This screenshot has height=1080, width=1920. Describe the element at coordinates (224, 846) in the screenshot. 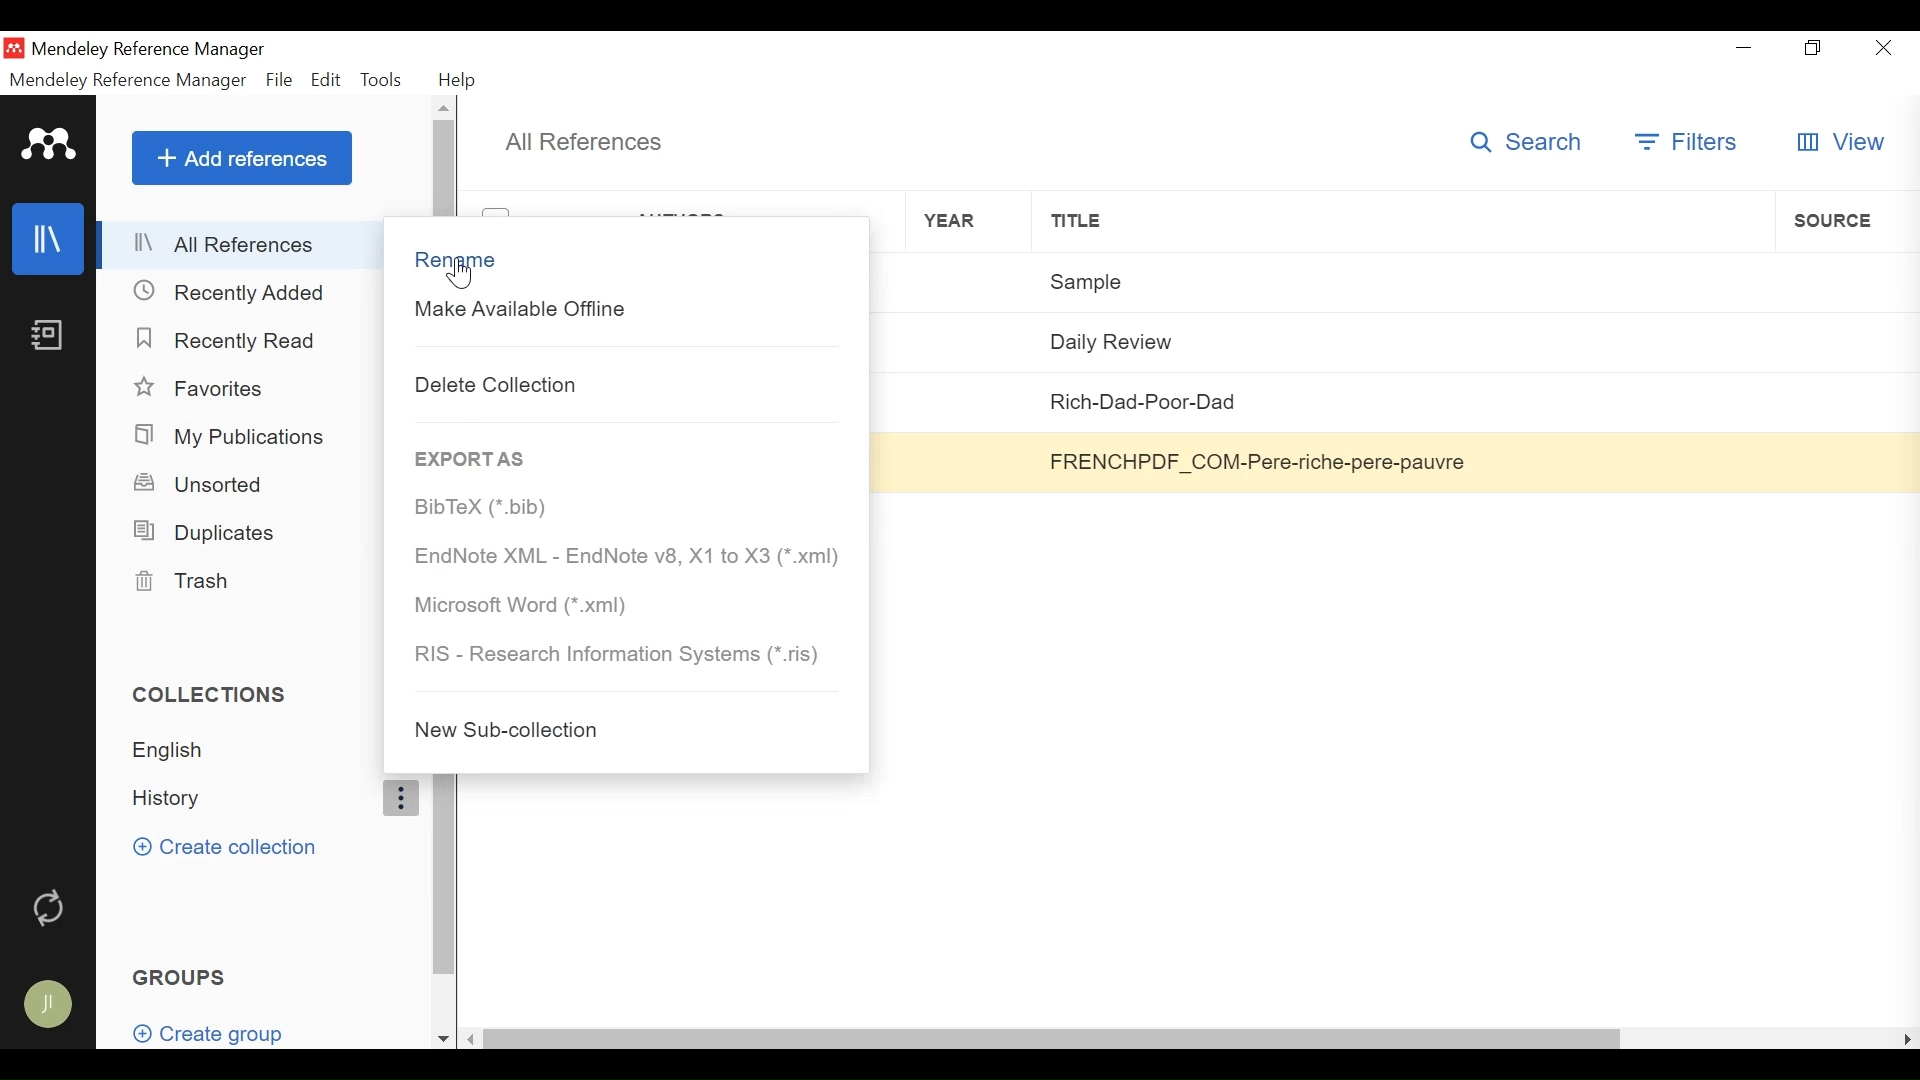

I see `Create Collecion` at that location.